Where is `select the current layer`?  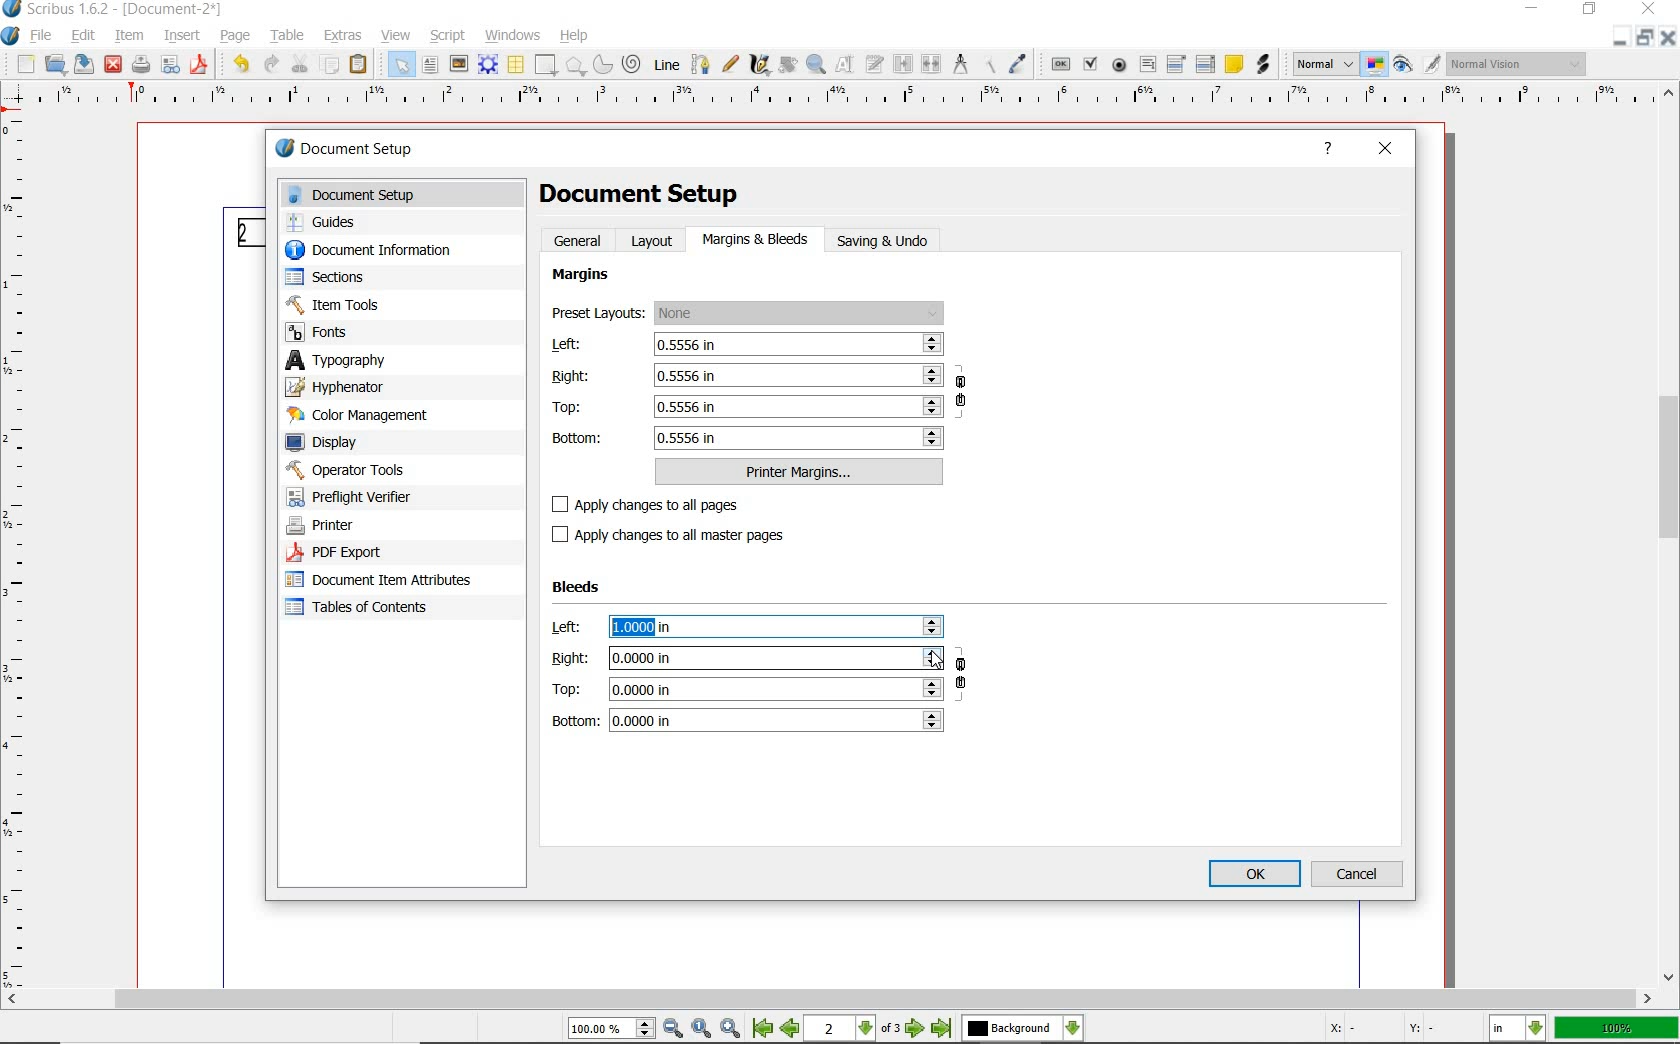 select the current layer is located at coordinates (1022, 1029).